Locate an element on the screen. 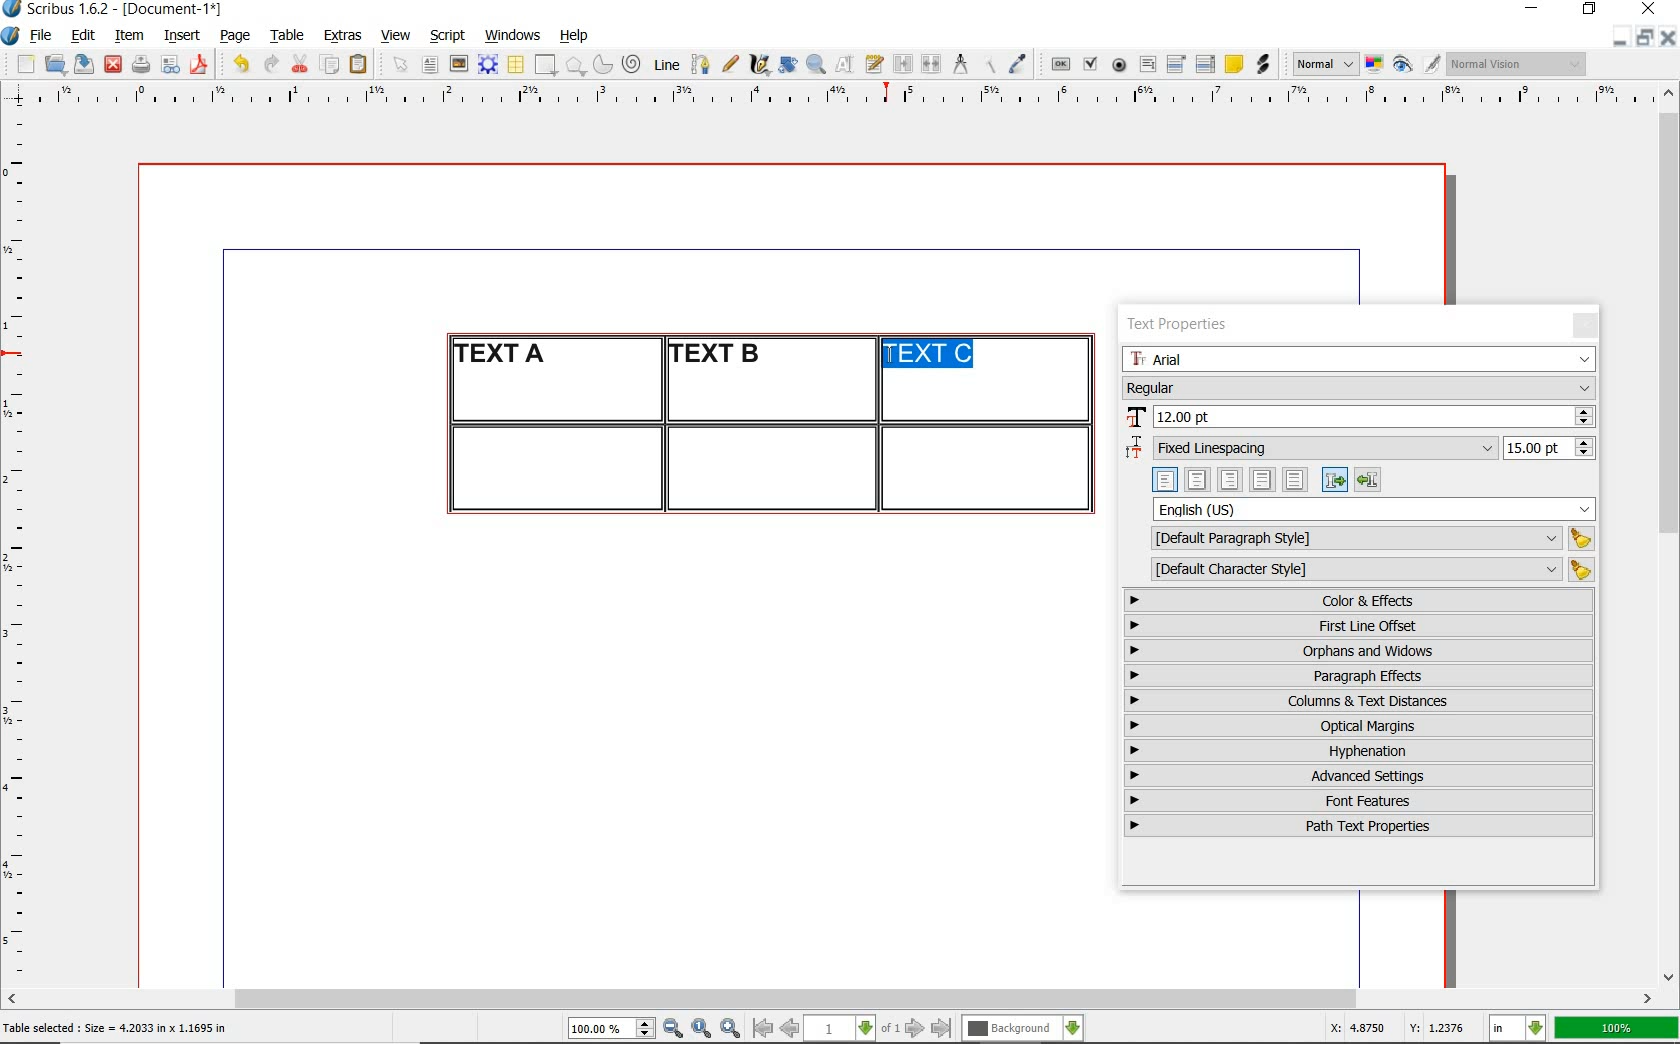 Image resolution: width=1680 pixels, height=1044 pixels. paragraph effects is located at coordinates (1356, 675).